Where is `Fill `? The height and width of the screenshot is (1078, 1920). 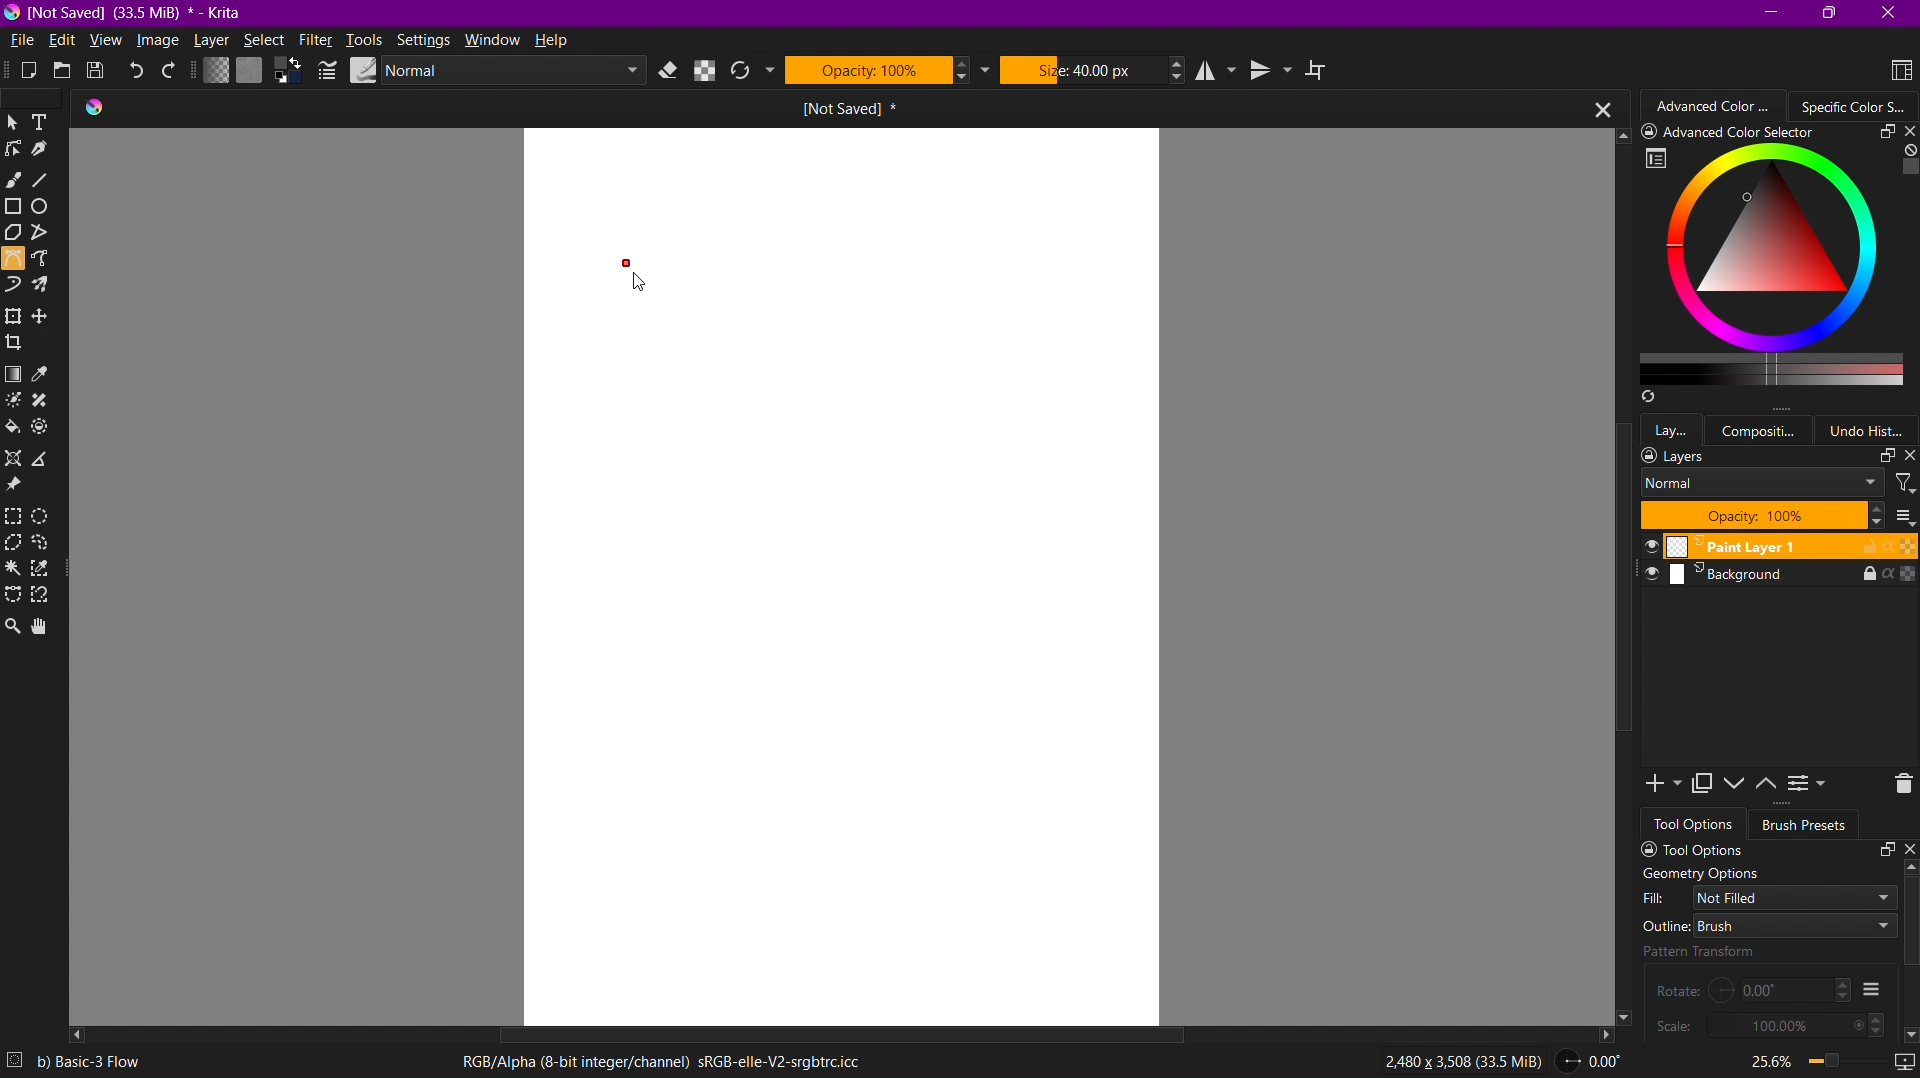 Fill  is located at coordinates (1770, 897).